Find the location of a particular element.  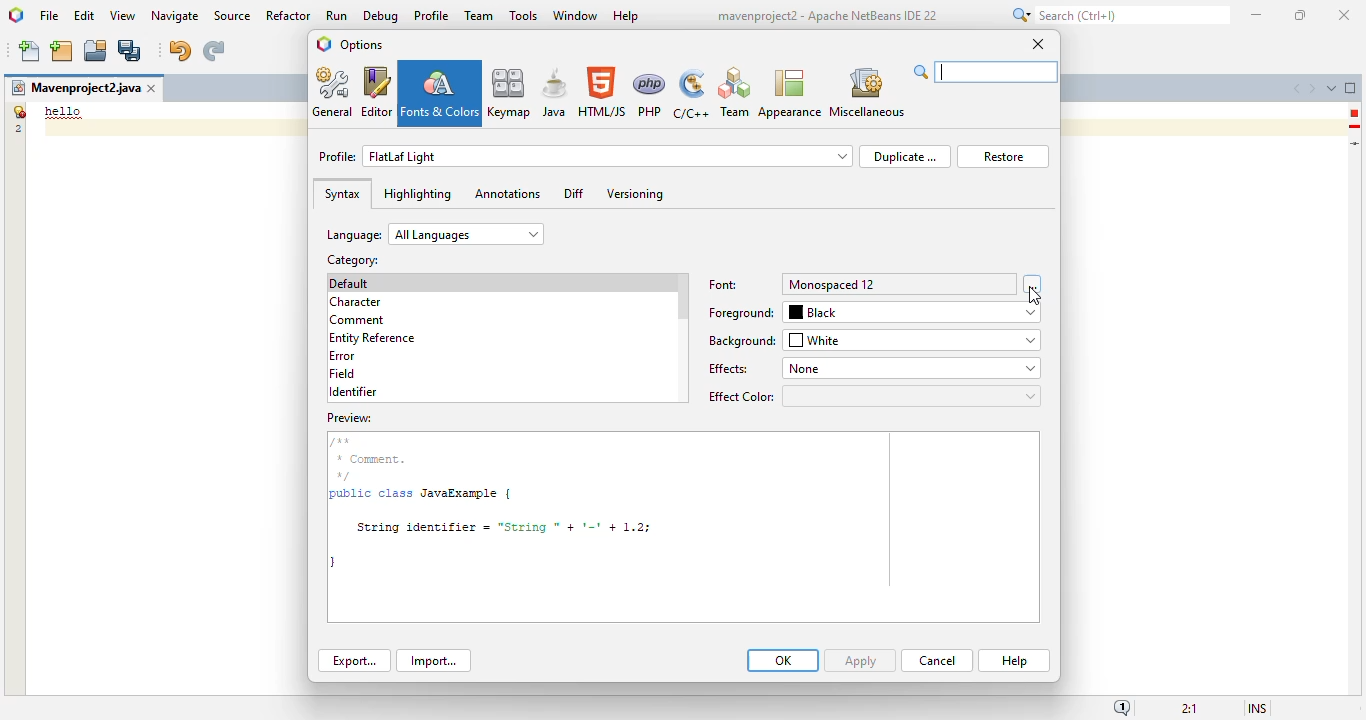

black is located at coordinates (913, 314).